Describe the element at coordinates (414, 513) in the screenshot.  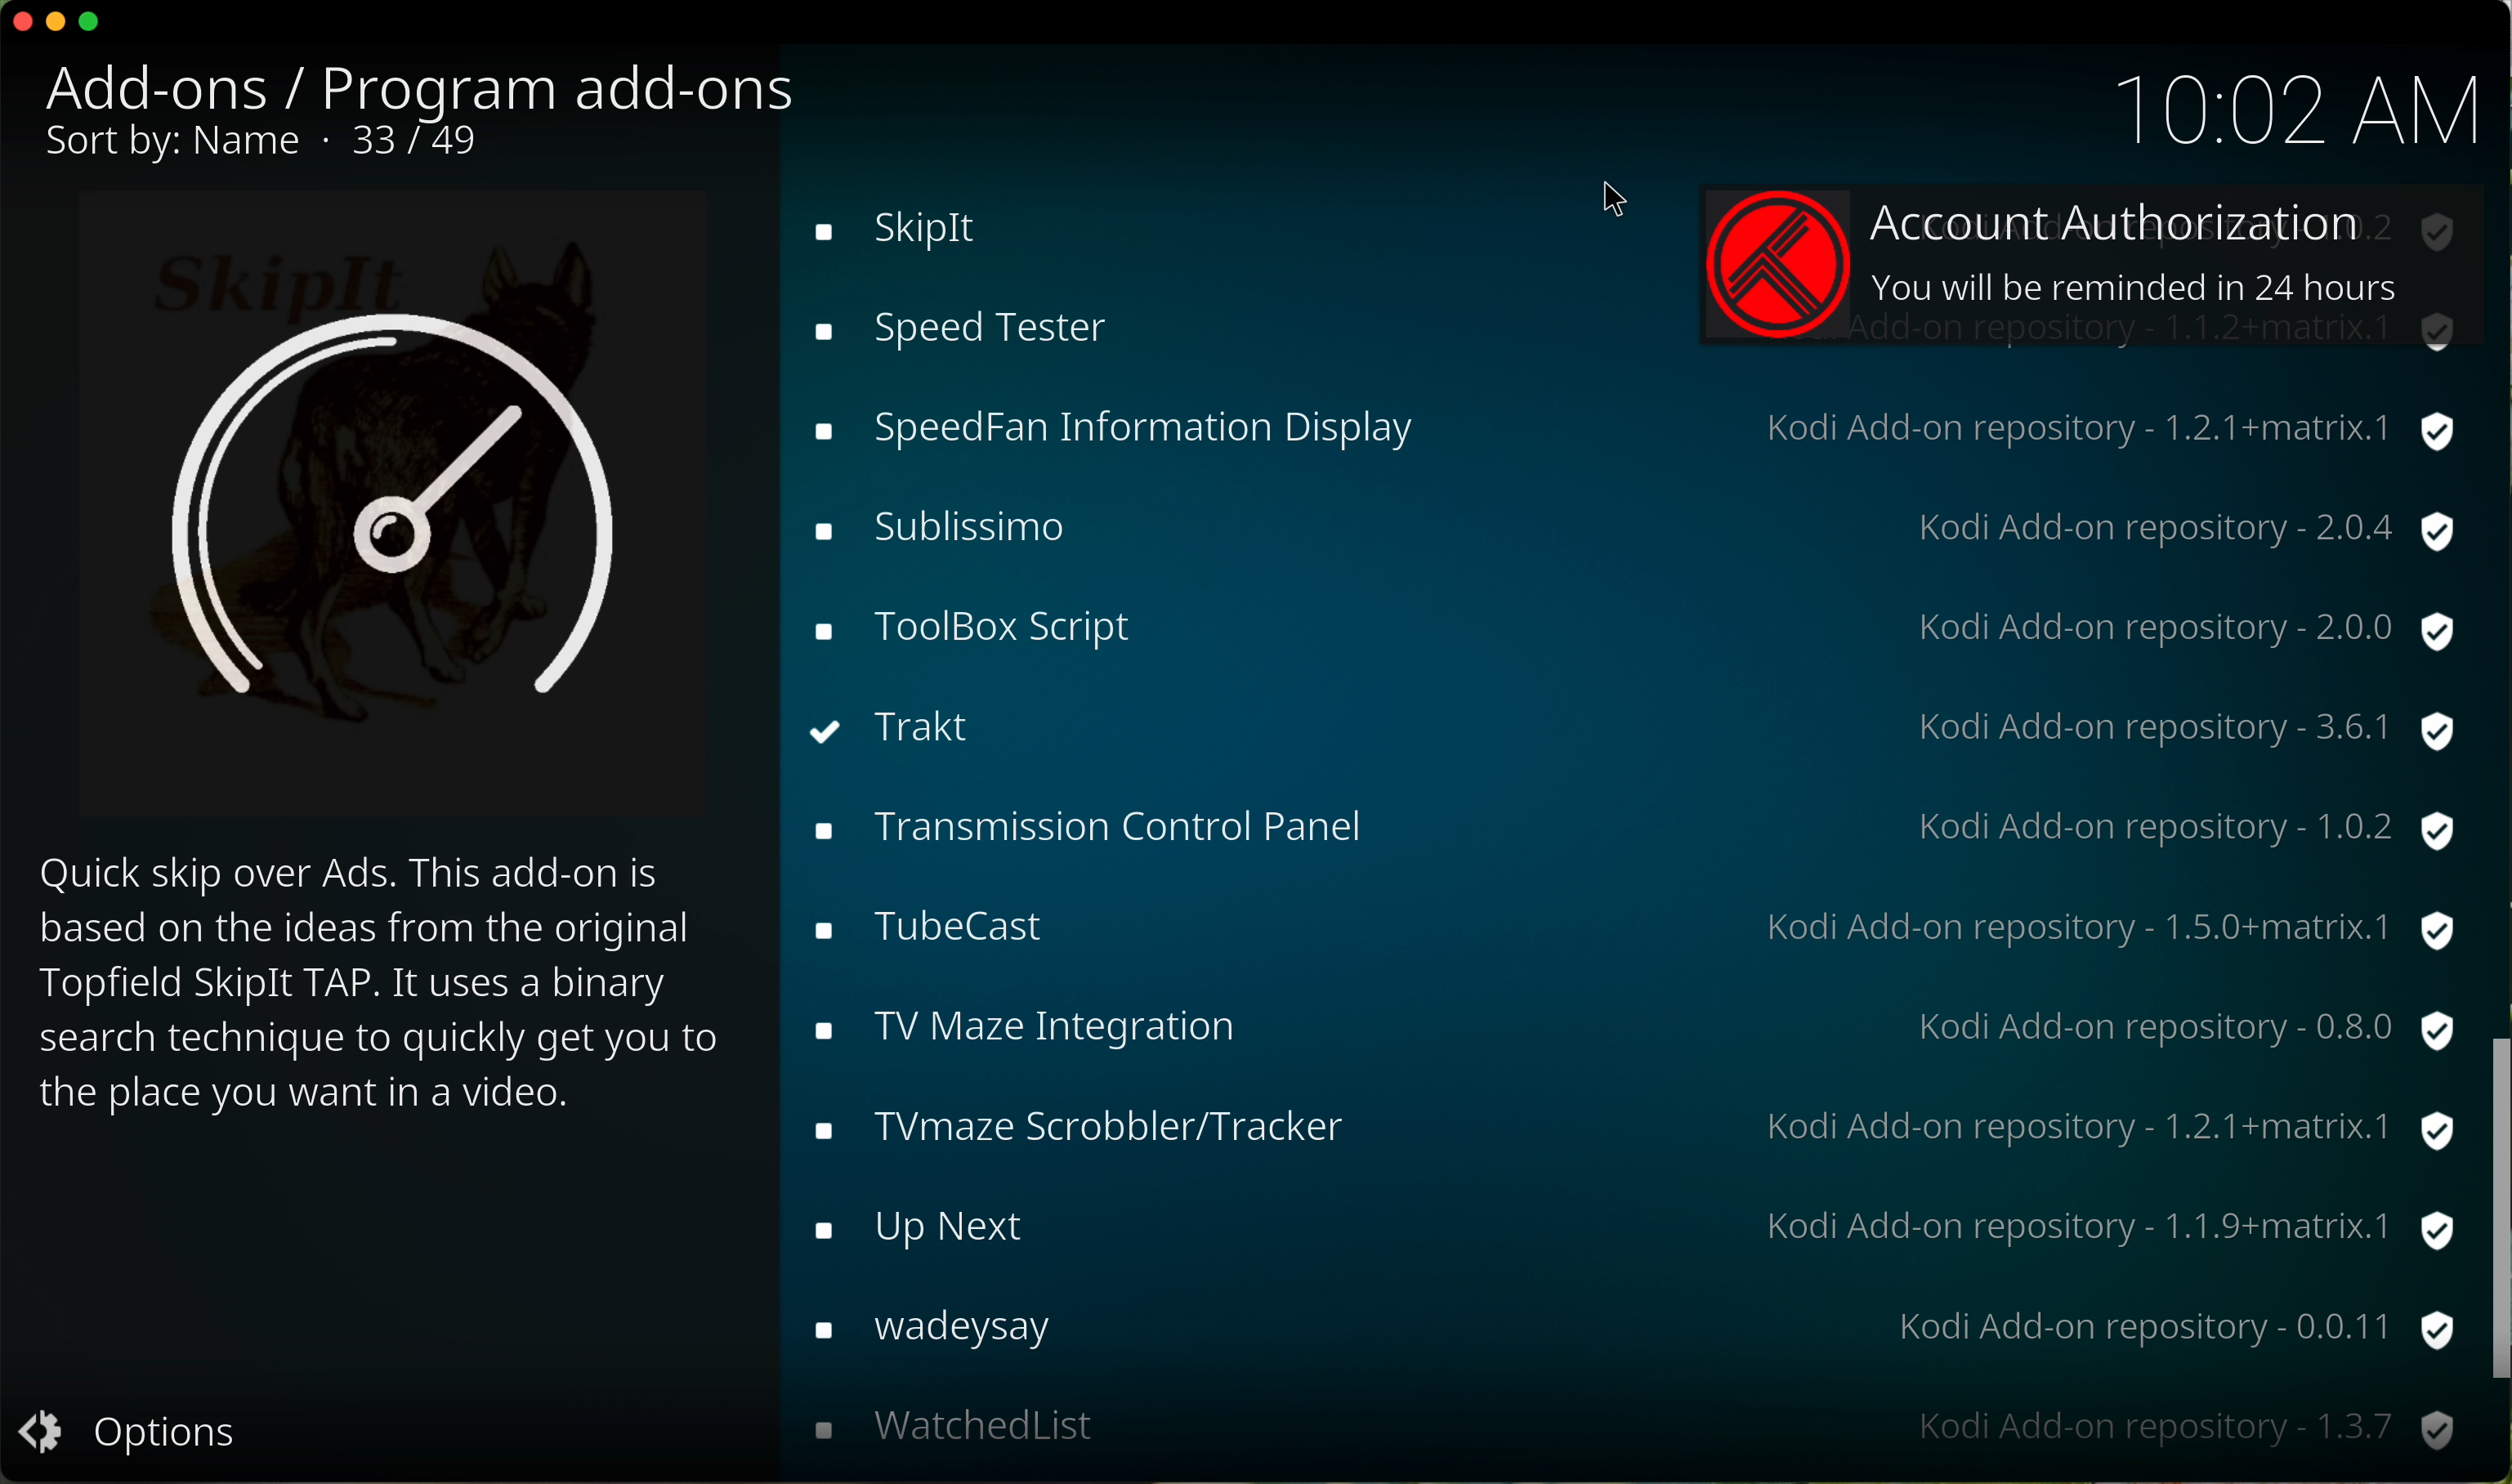
I see `image` at that location.